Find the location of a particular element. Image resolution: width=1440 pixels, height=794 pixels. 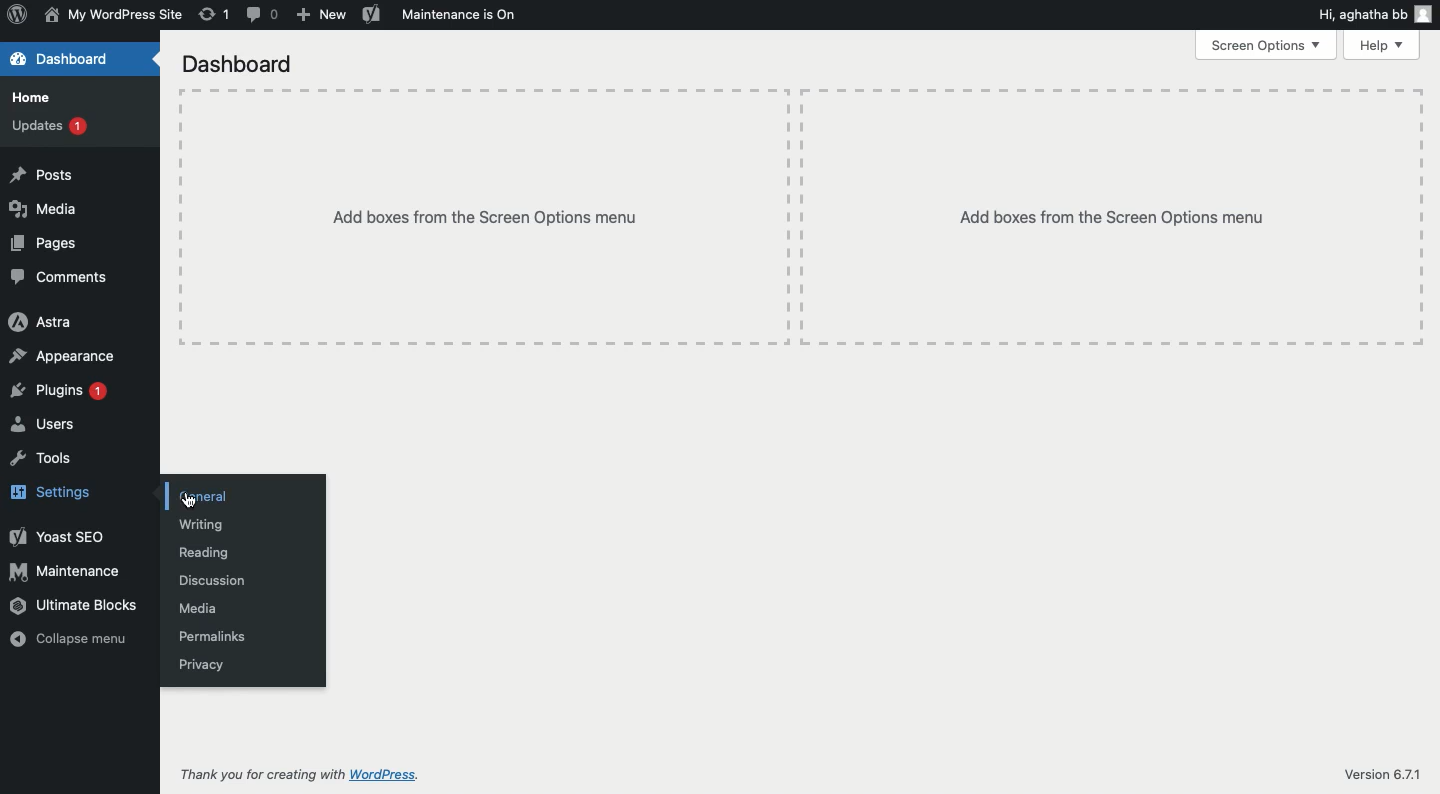

Comments is located at coordinates (60, 277).